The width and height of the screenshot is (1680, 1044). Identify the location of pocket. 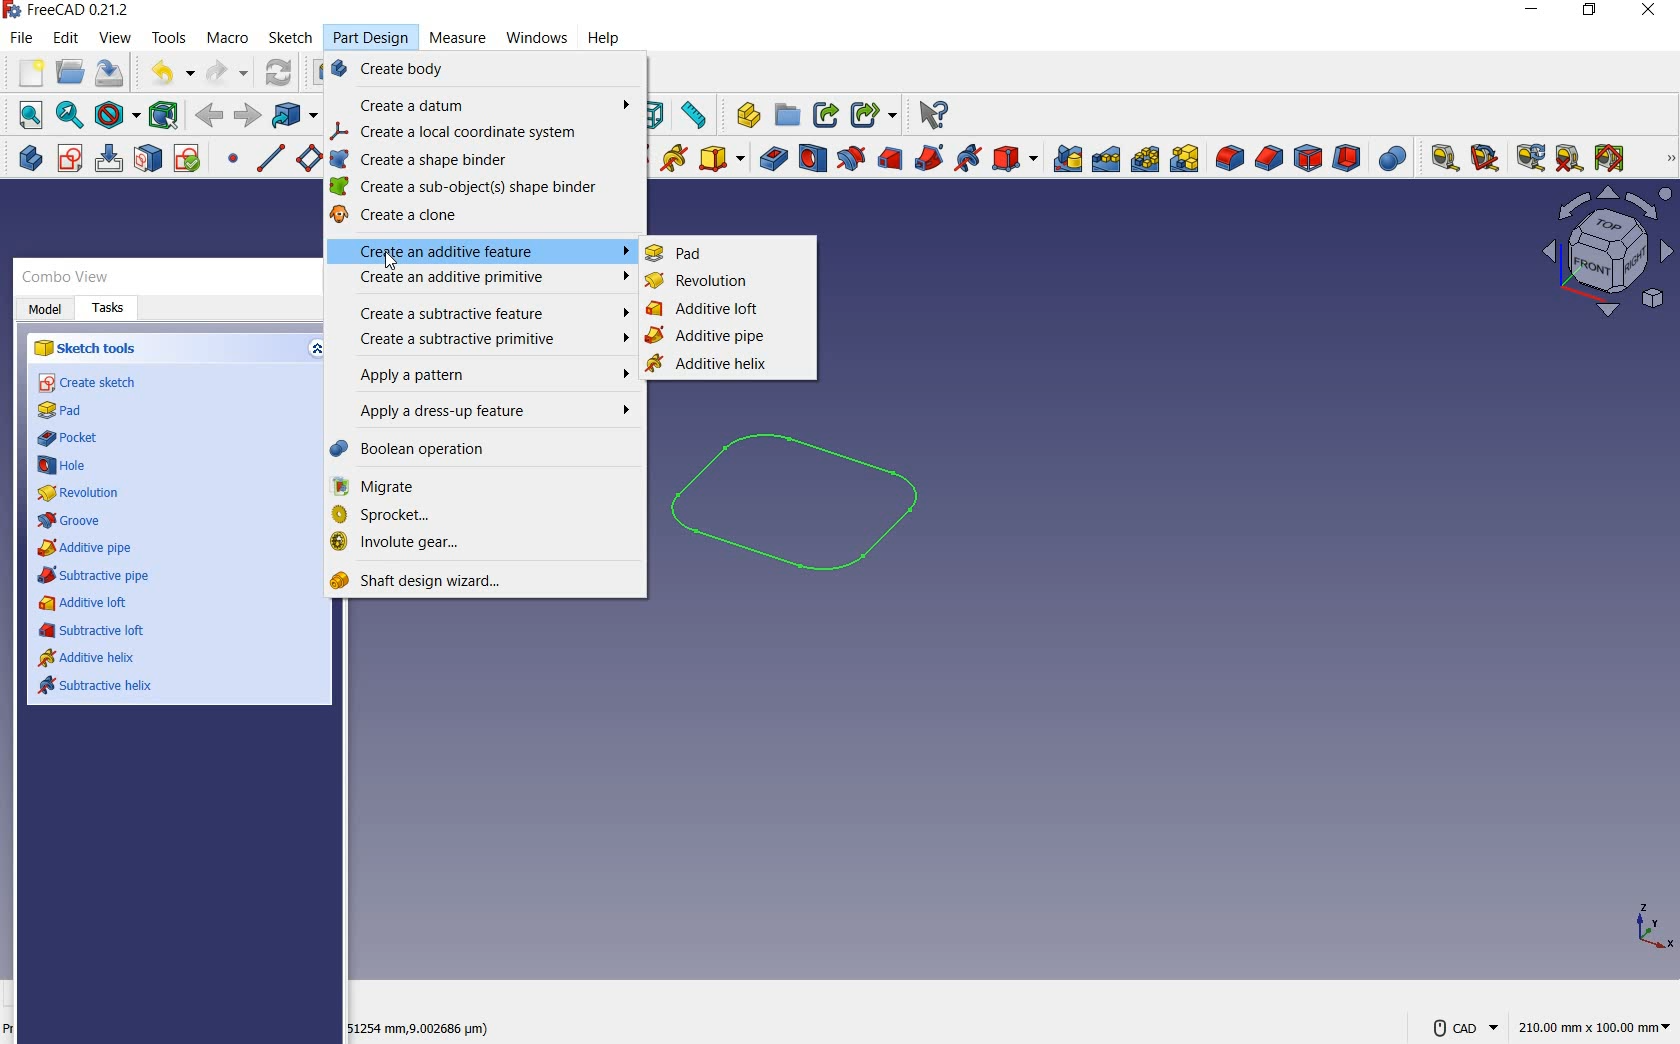
(75, 441).